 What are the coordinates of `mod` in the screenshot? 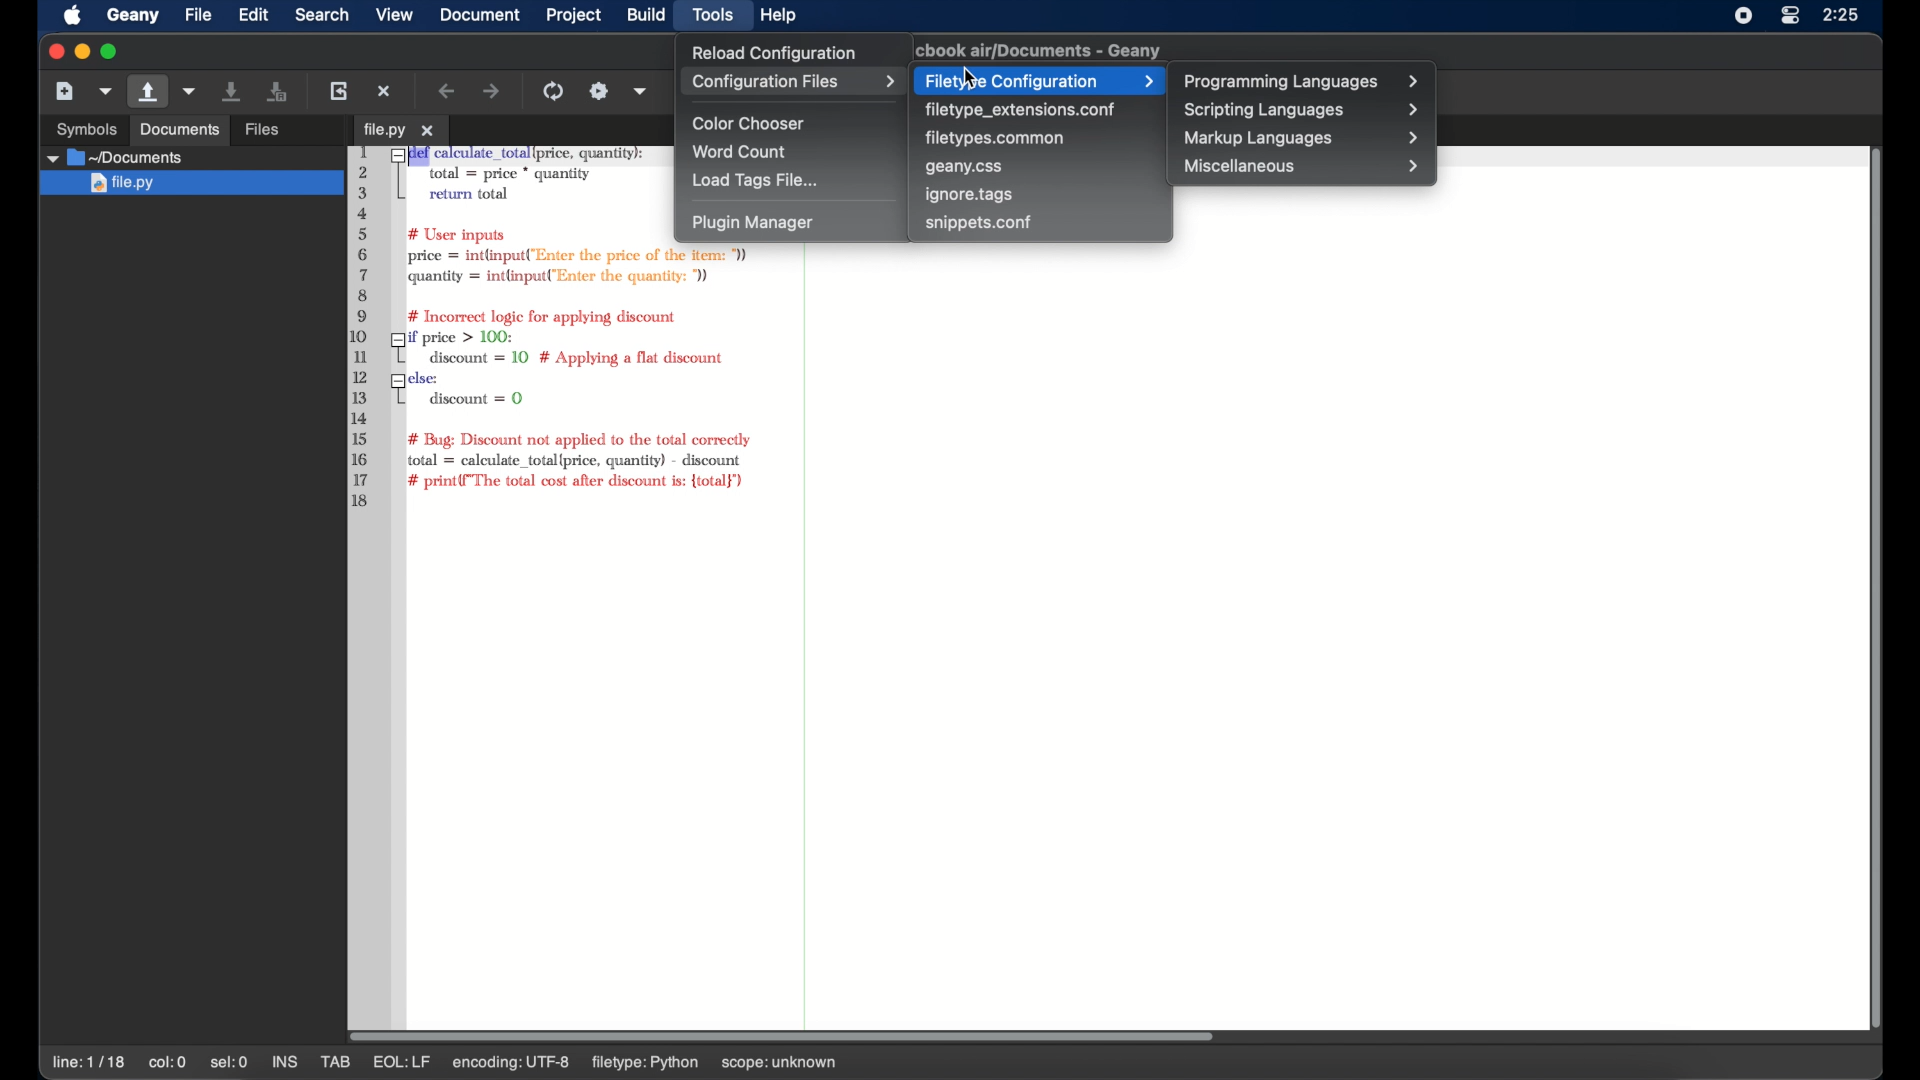 It's located at (392, 1062).